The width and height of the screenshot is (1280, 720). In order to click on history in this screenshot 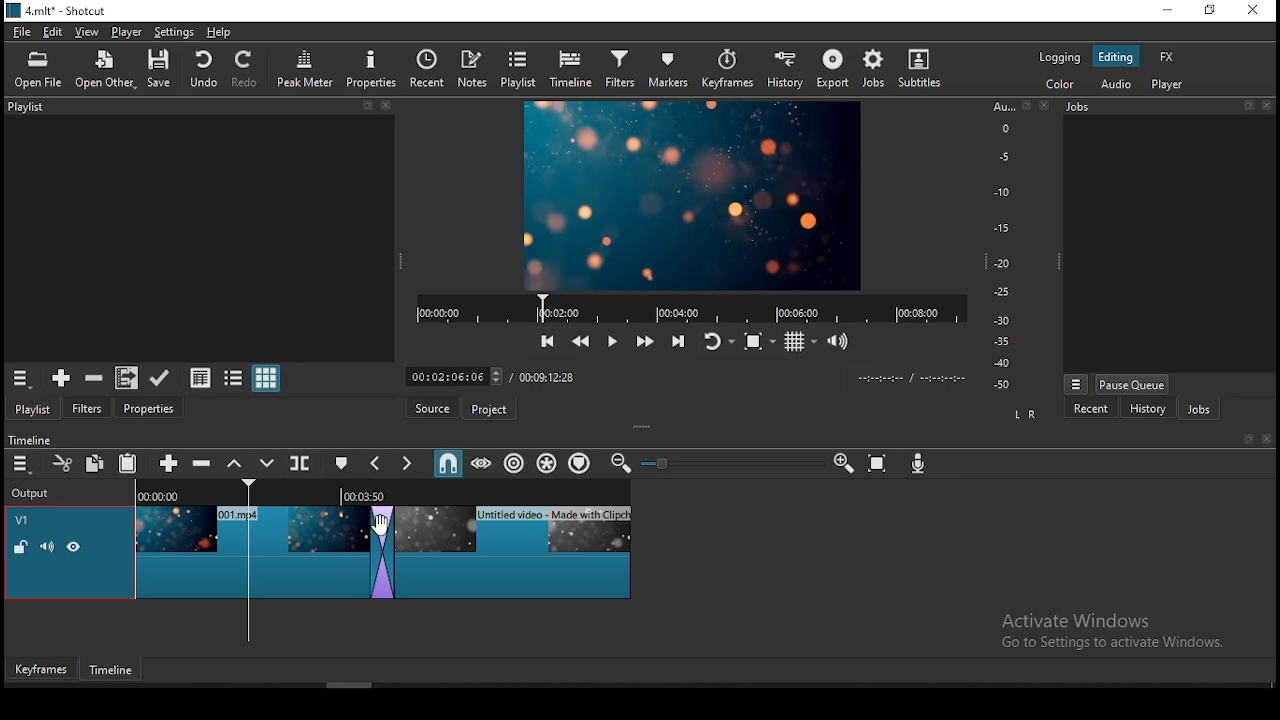, I will do `click(787, 69)`.